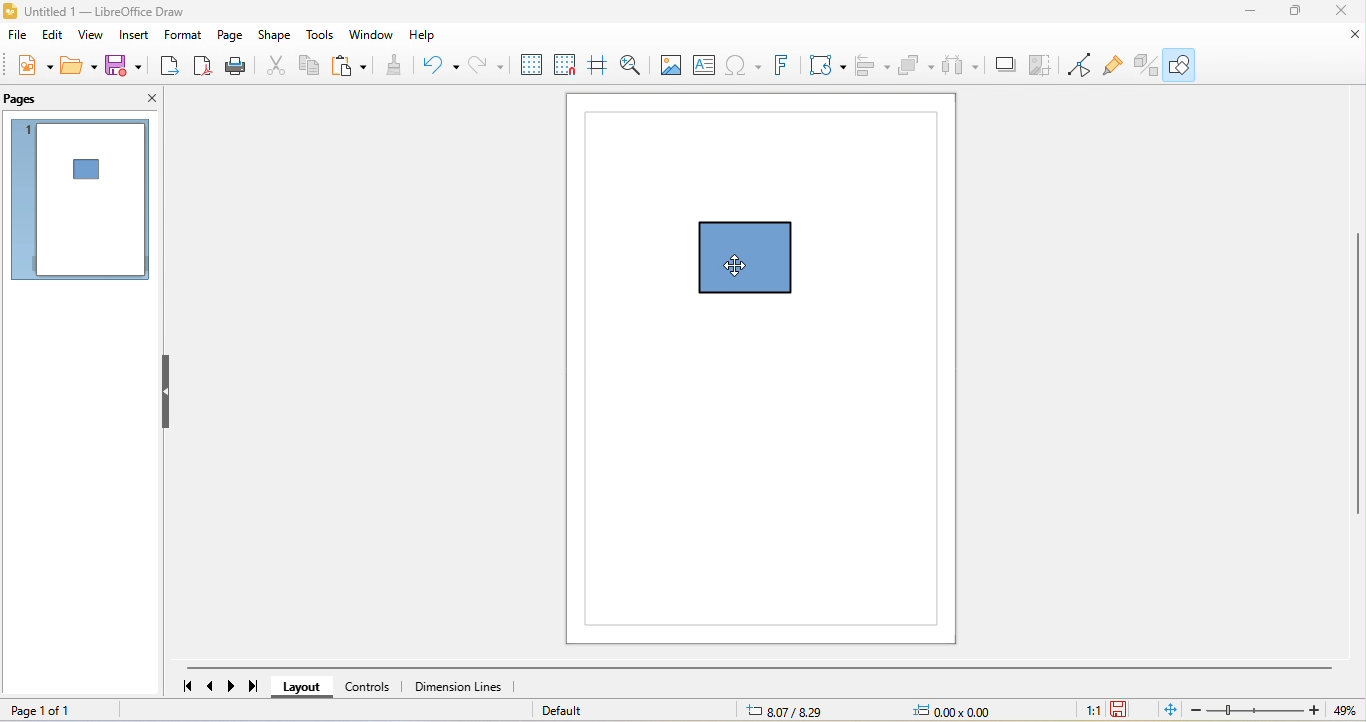  Describe the element at coordinates (278, 37) in the screenshot. I see `shape` at that location.